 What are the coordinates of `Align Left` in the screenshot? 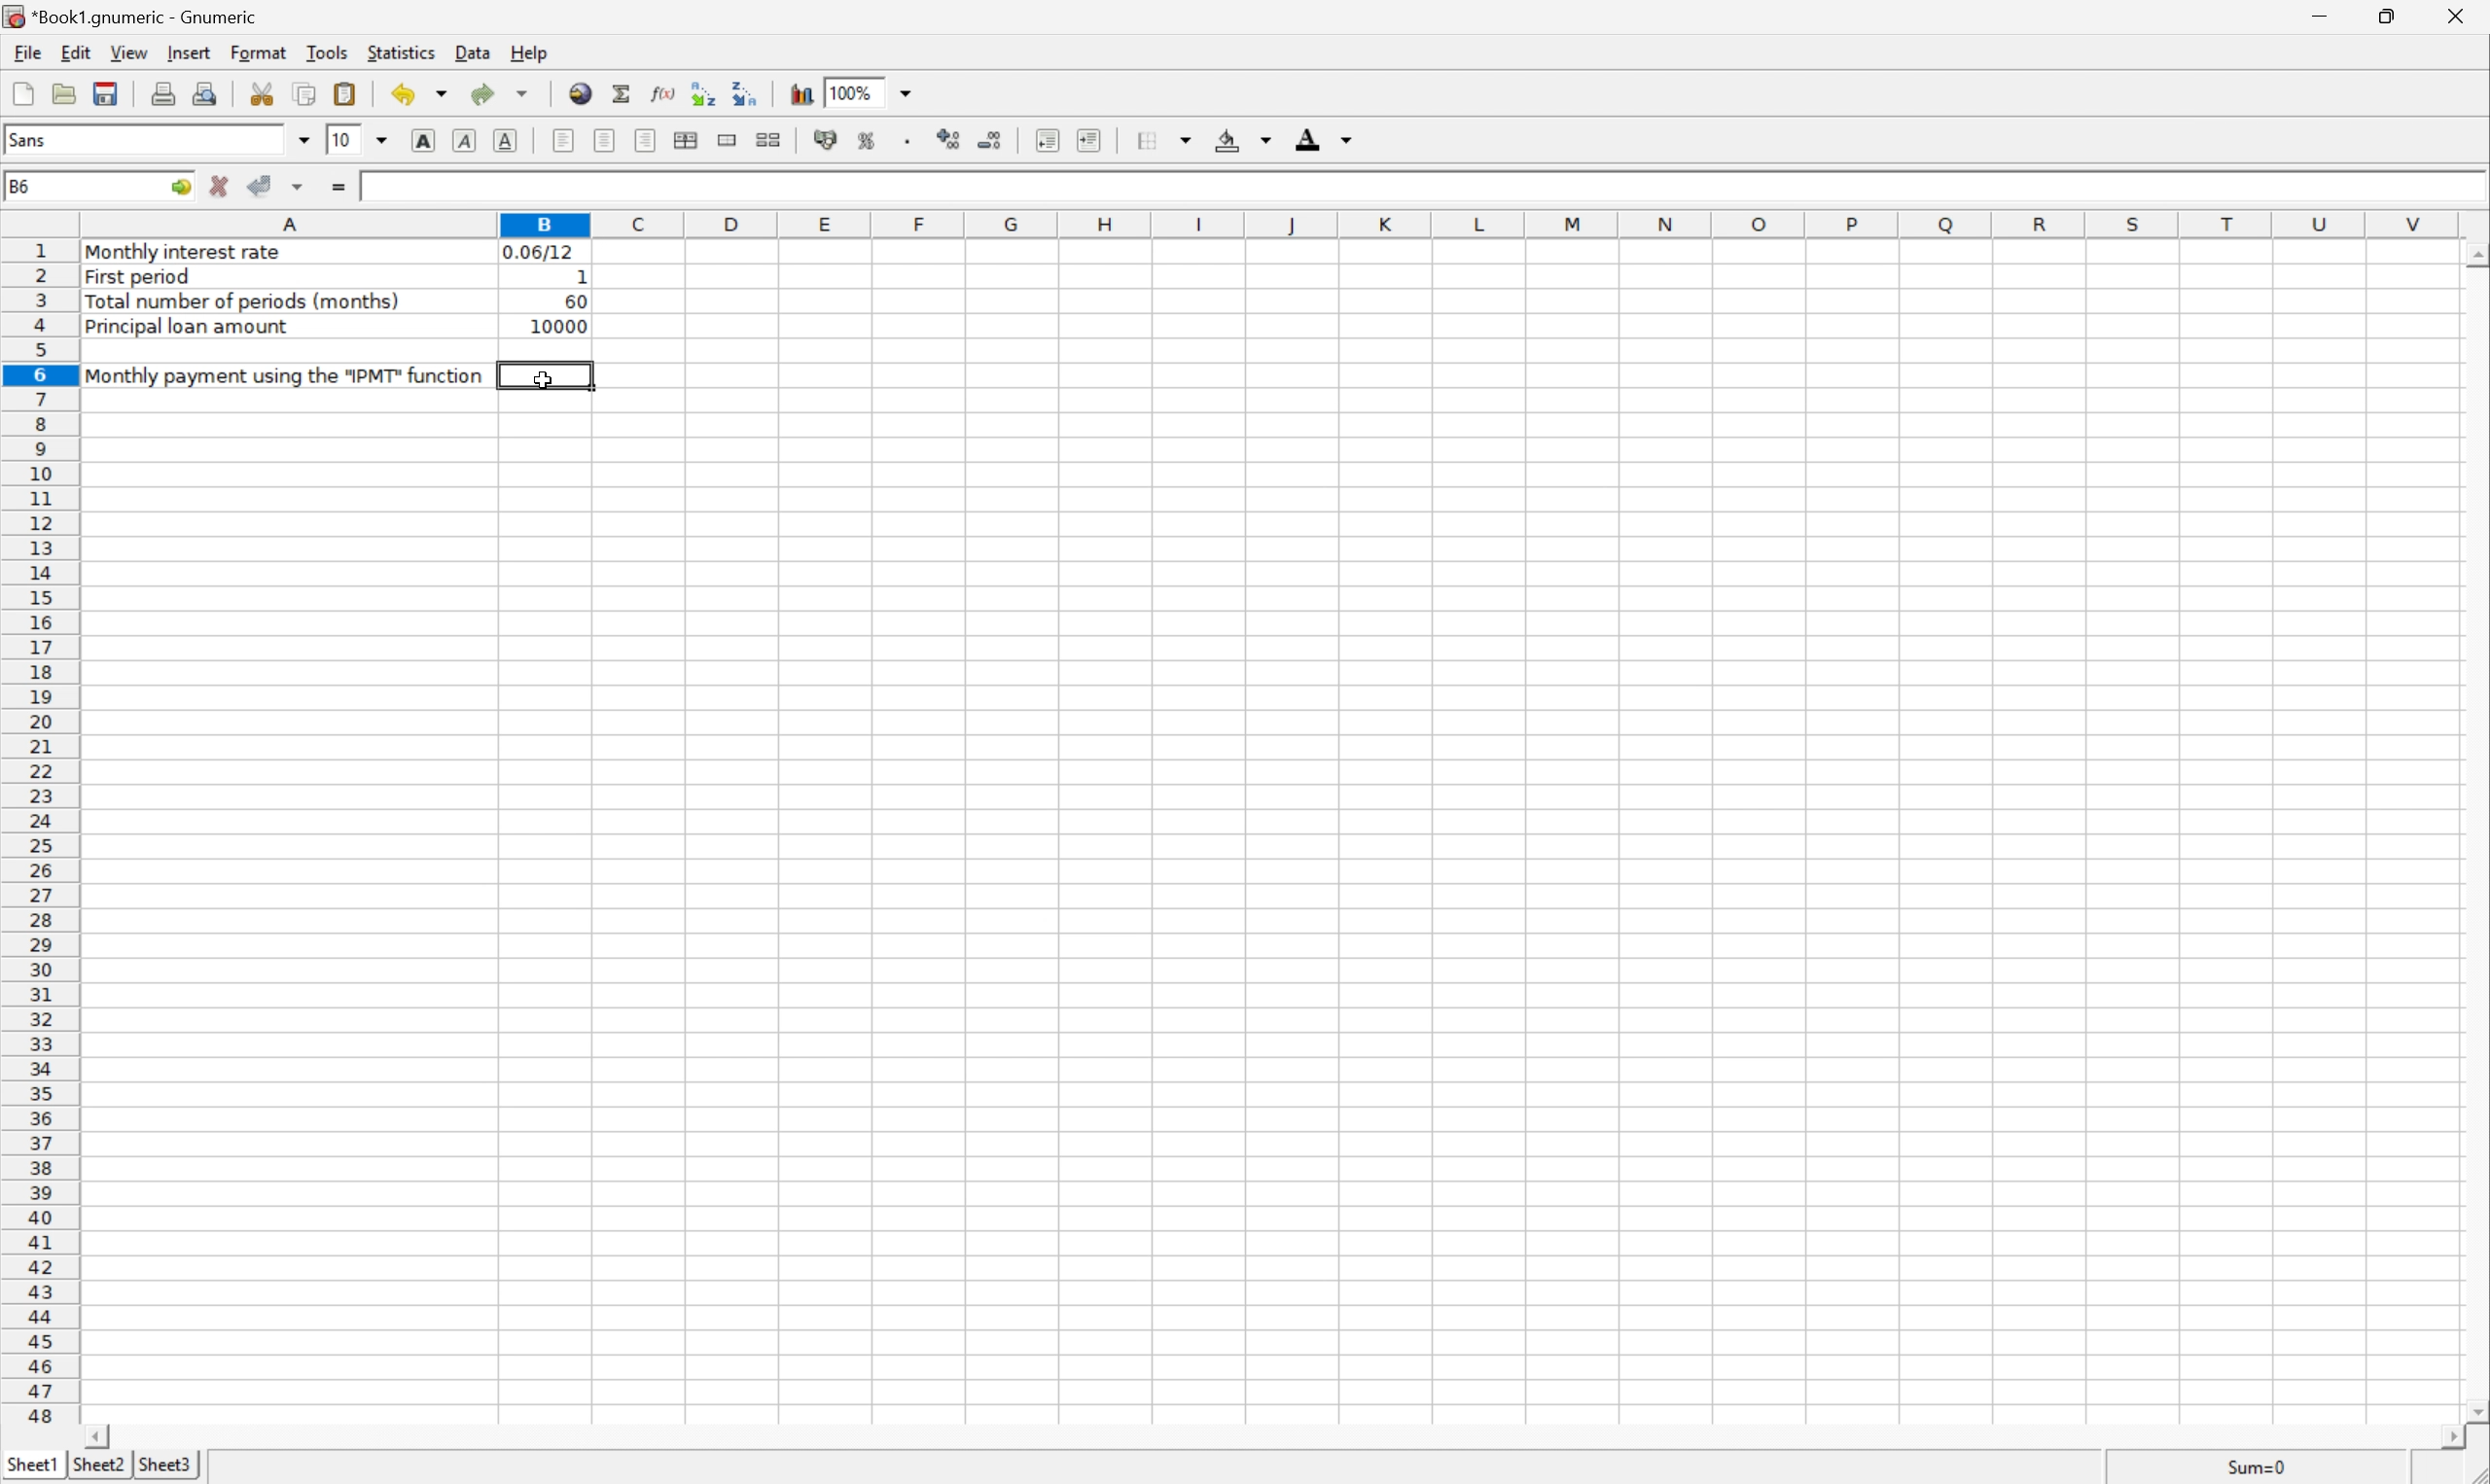 It's located at (560, 140).